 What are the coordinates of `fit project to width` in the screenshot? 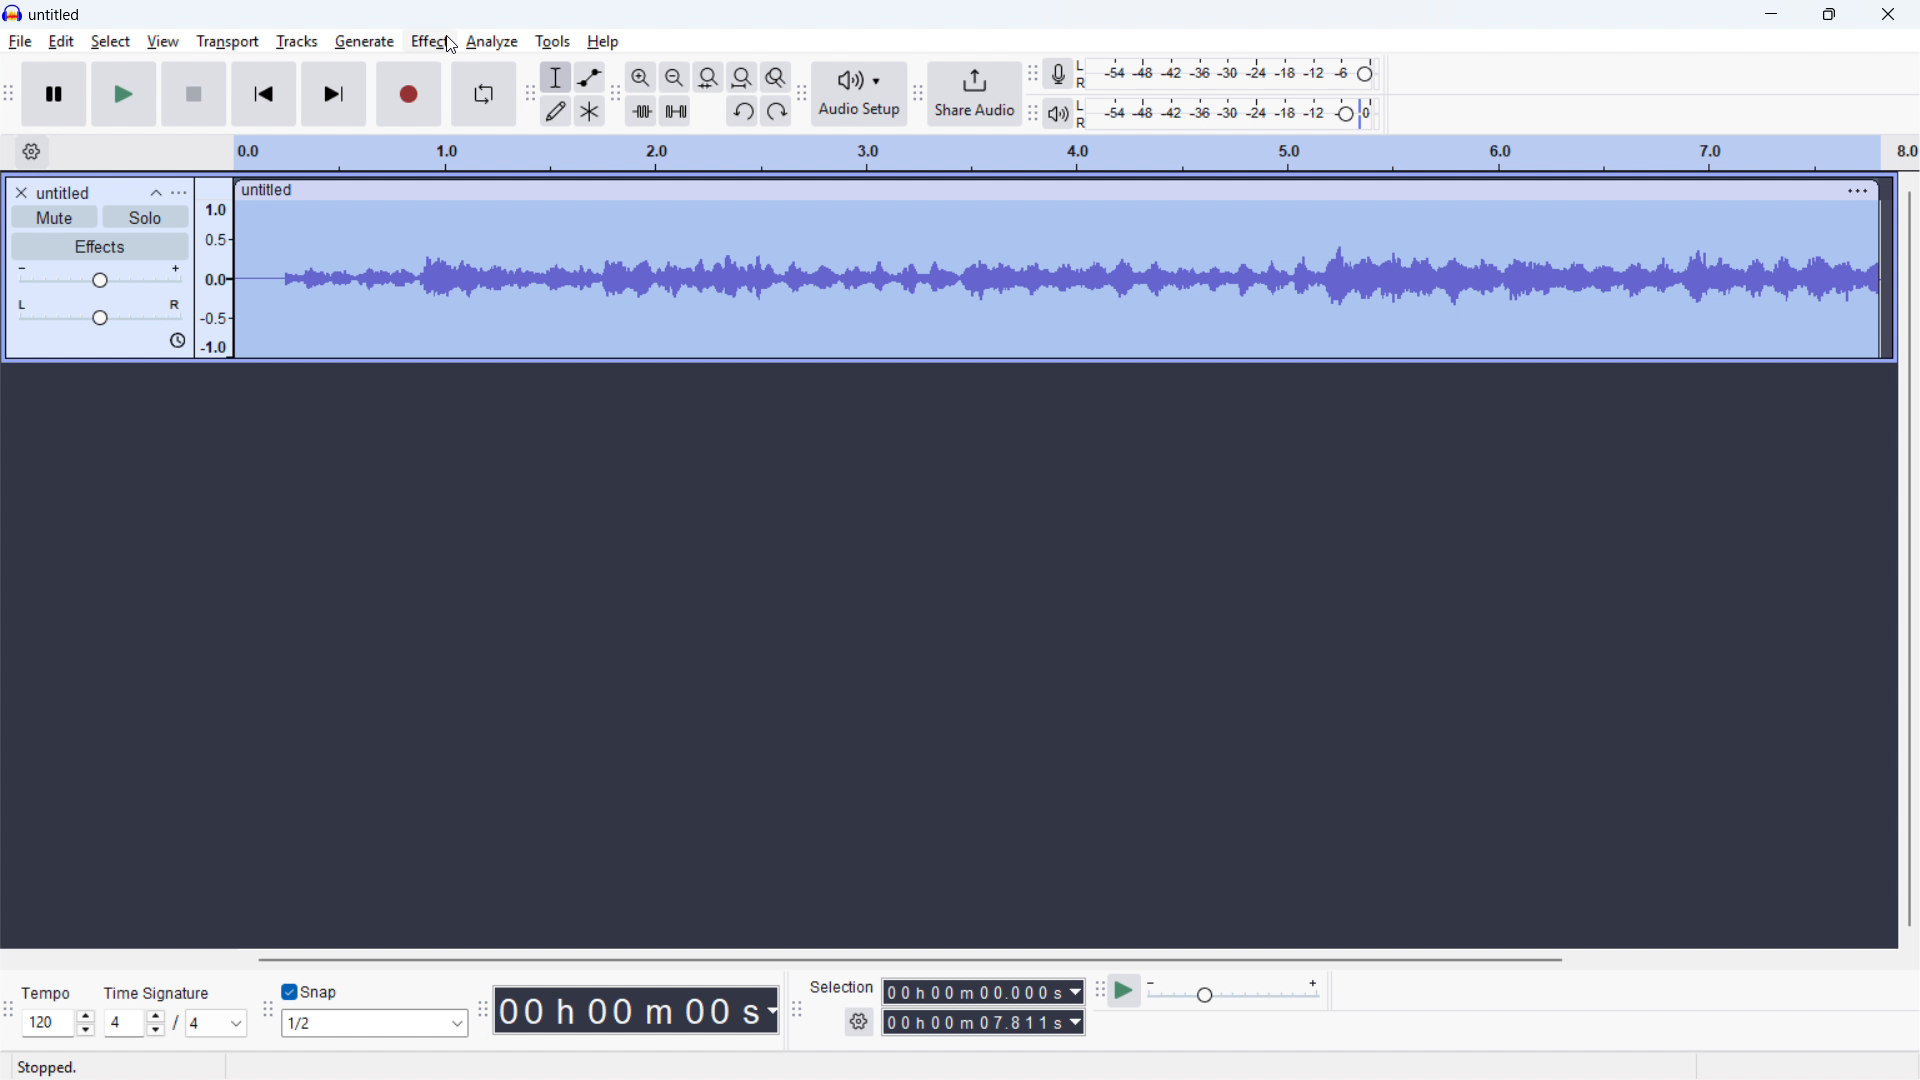 It's located at (741, 77).